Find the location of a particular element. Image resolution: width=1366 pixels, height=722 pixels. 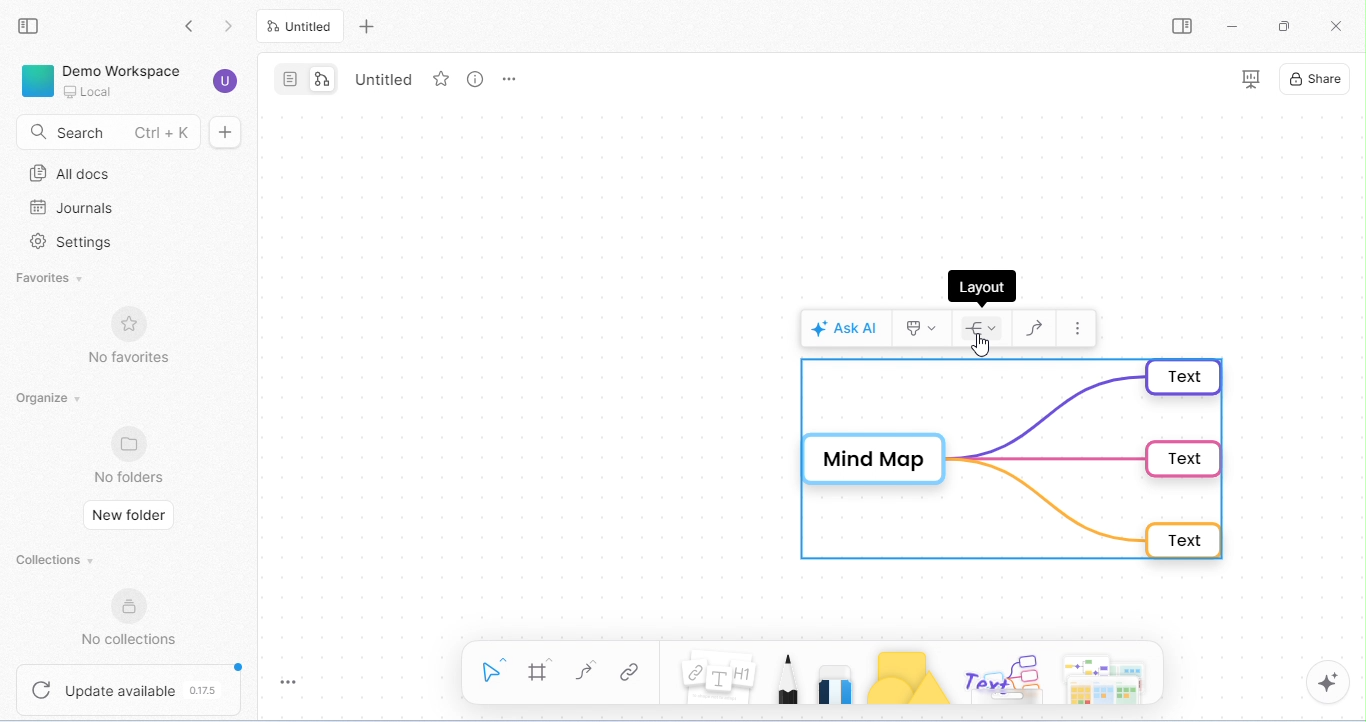

style is located at coordinates (926, 326).